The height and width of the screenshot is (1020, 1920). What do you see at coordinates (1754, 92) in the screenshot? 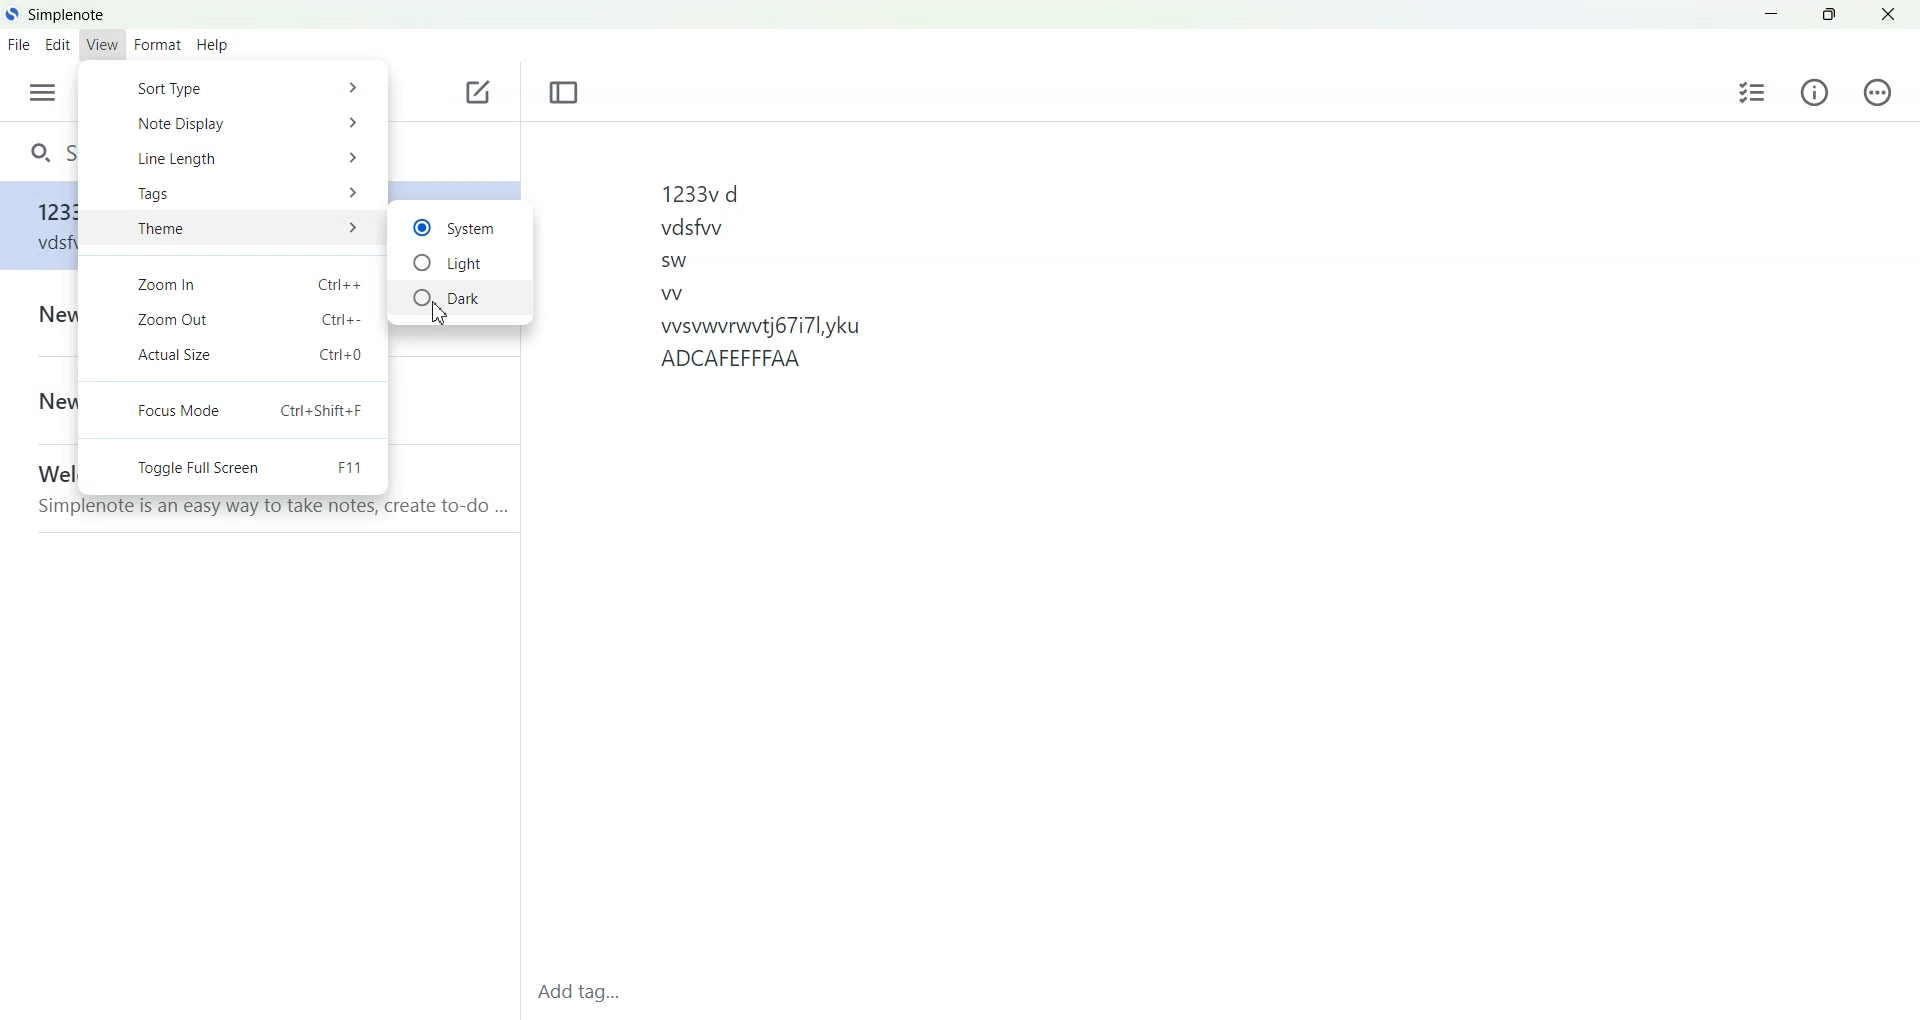
I see `Insert checklist` at bounding box center [1754, 92].